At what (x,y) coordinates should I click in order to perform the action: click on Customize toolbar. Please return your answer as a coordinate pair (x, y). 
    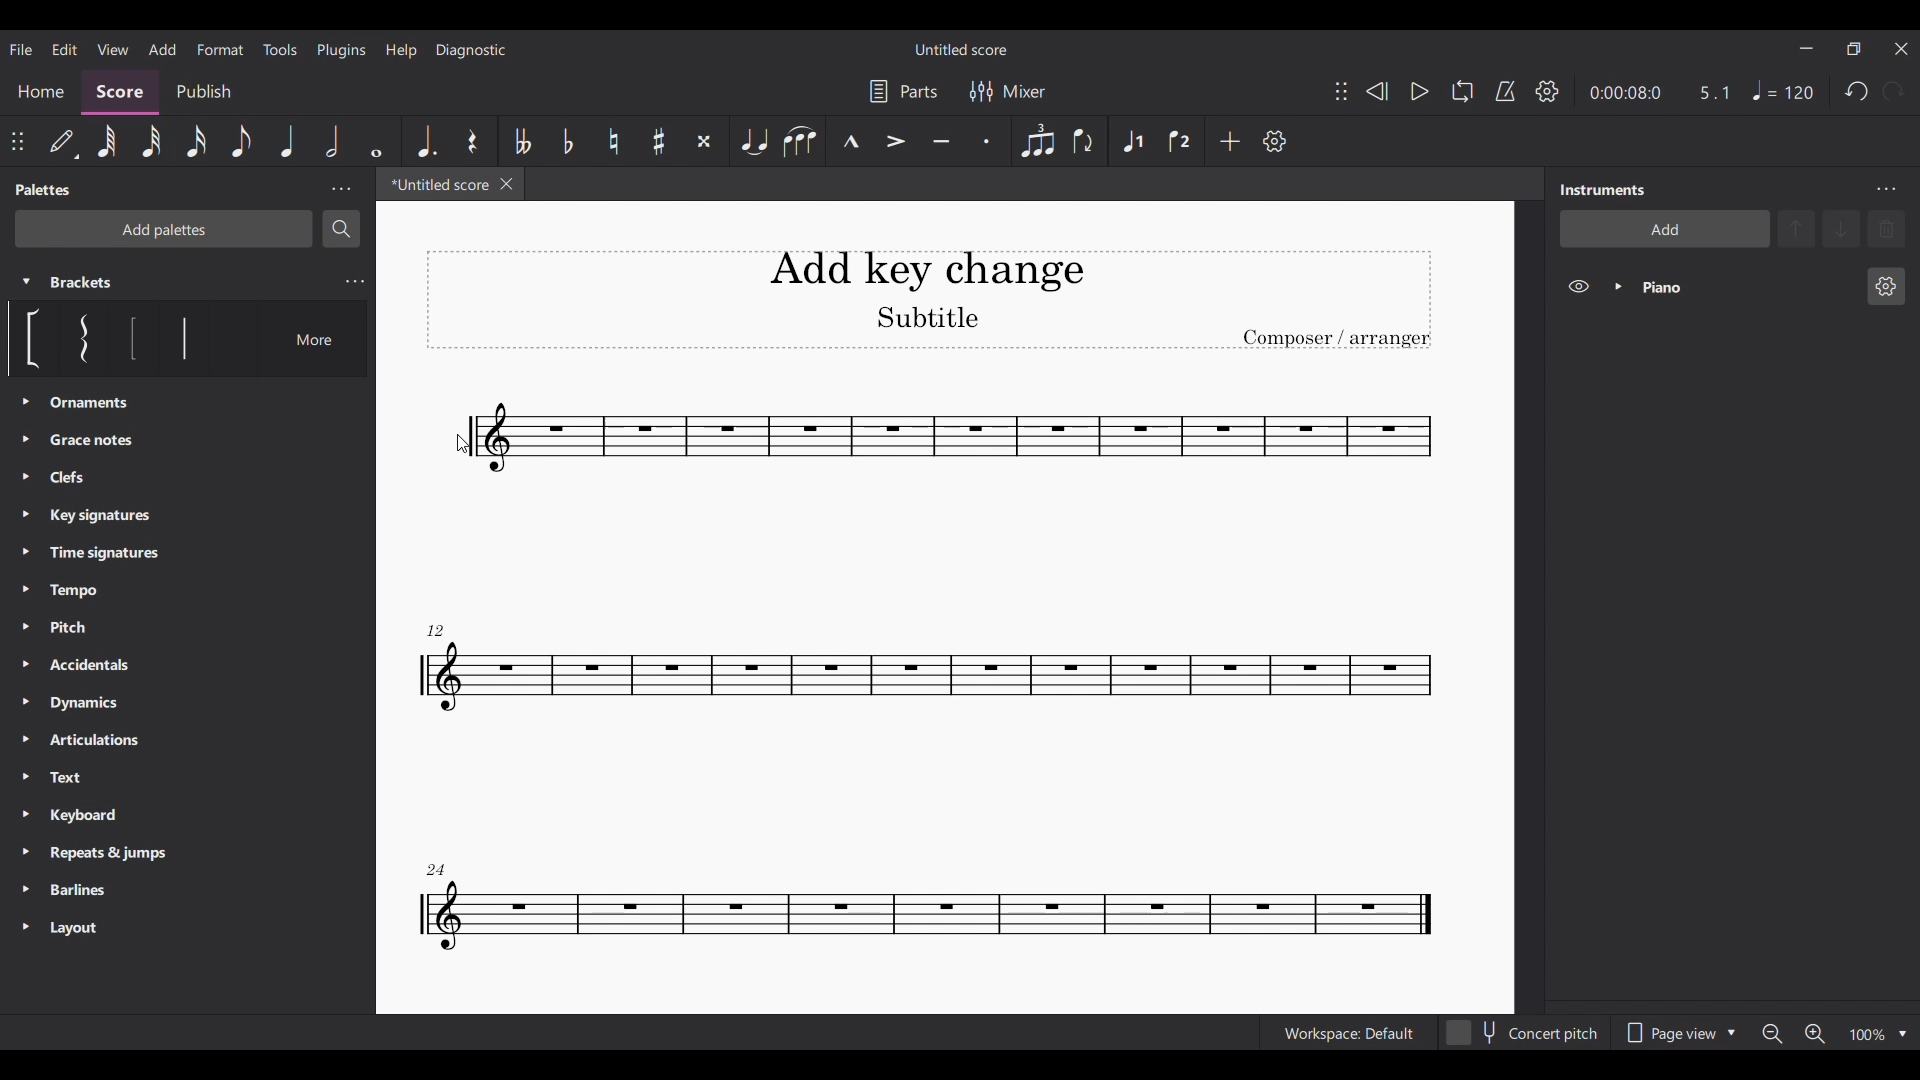
    Looking at the image, I should click on (1274, 141).